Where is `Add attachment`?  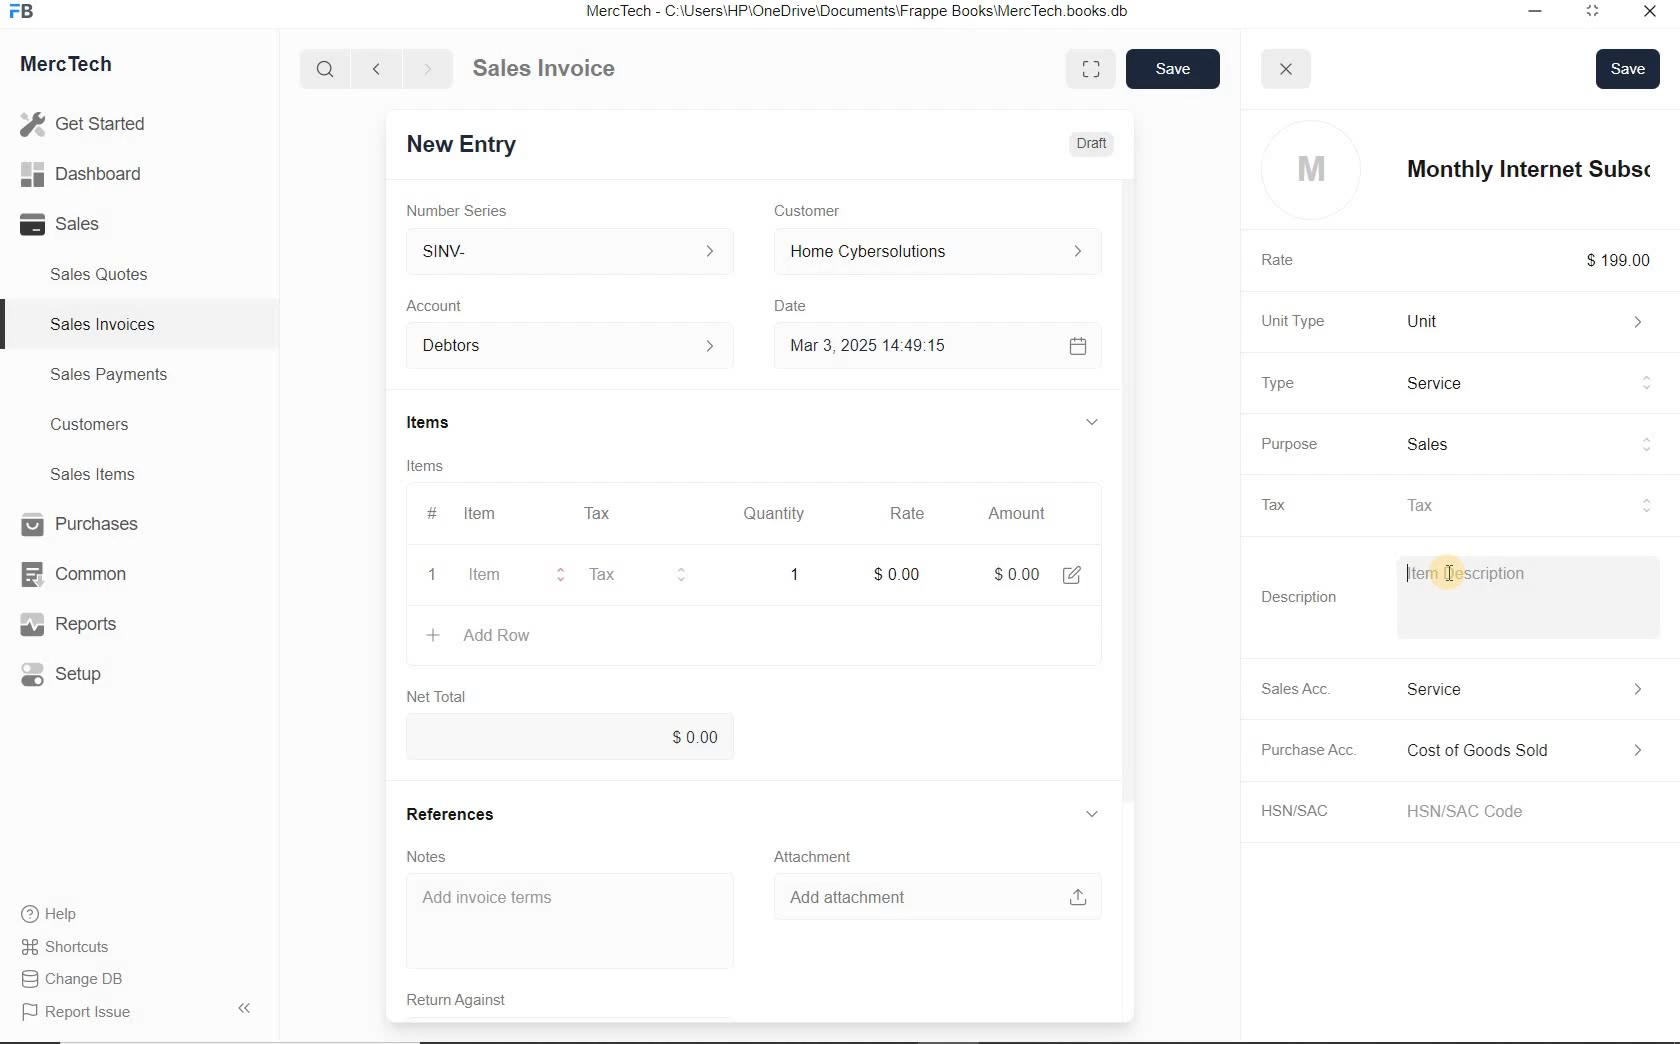
Add attachment is located at coordinates (926, 896).